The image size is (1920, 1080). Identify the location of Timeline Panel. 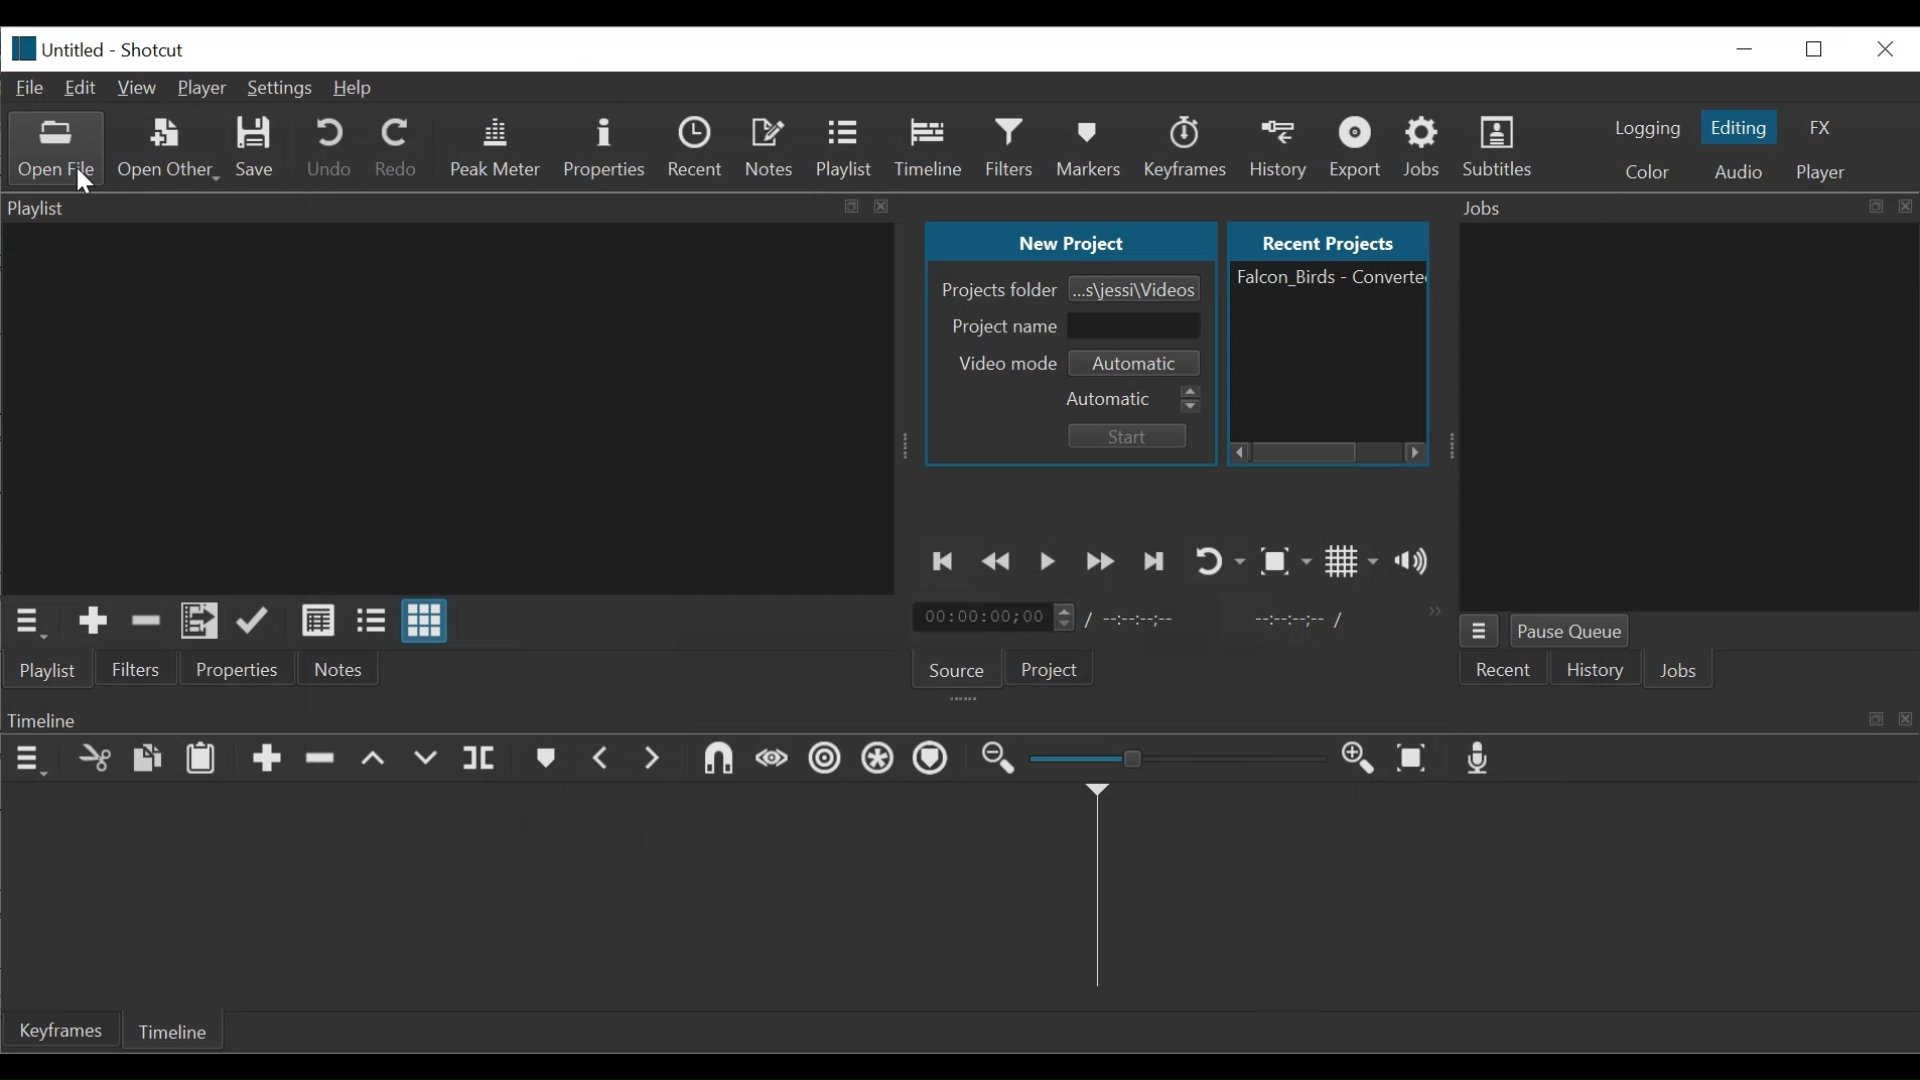
(28, 760).